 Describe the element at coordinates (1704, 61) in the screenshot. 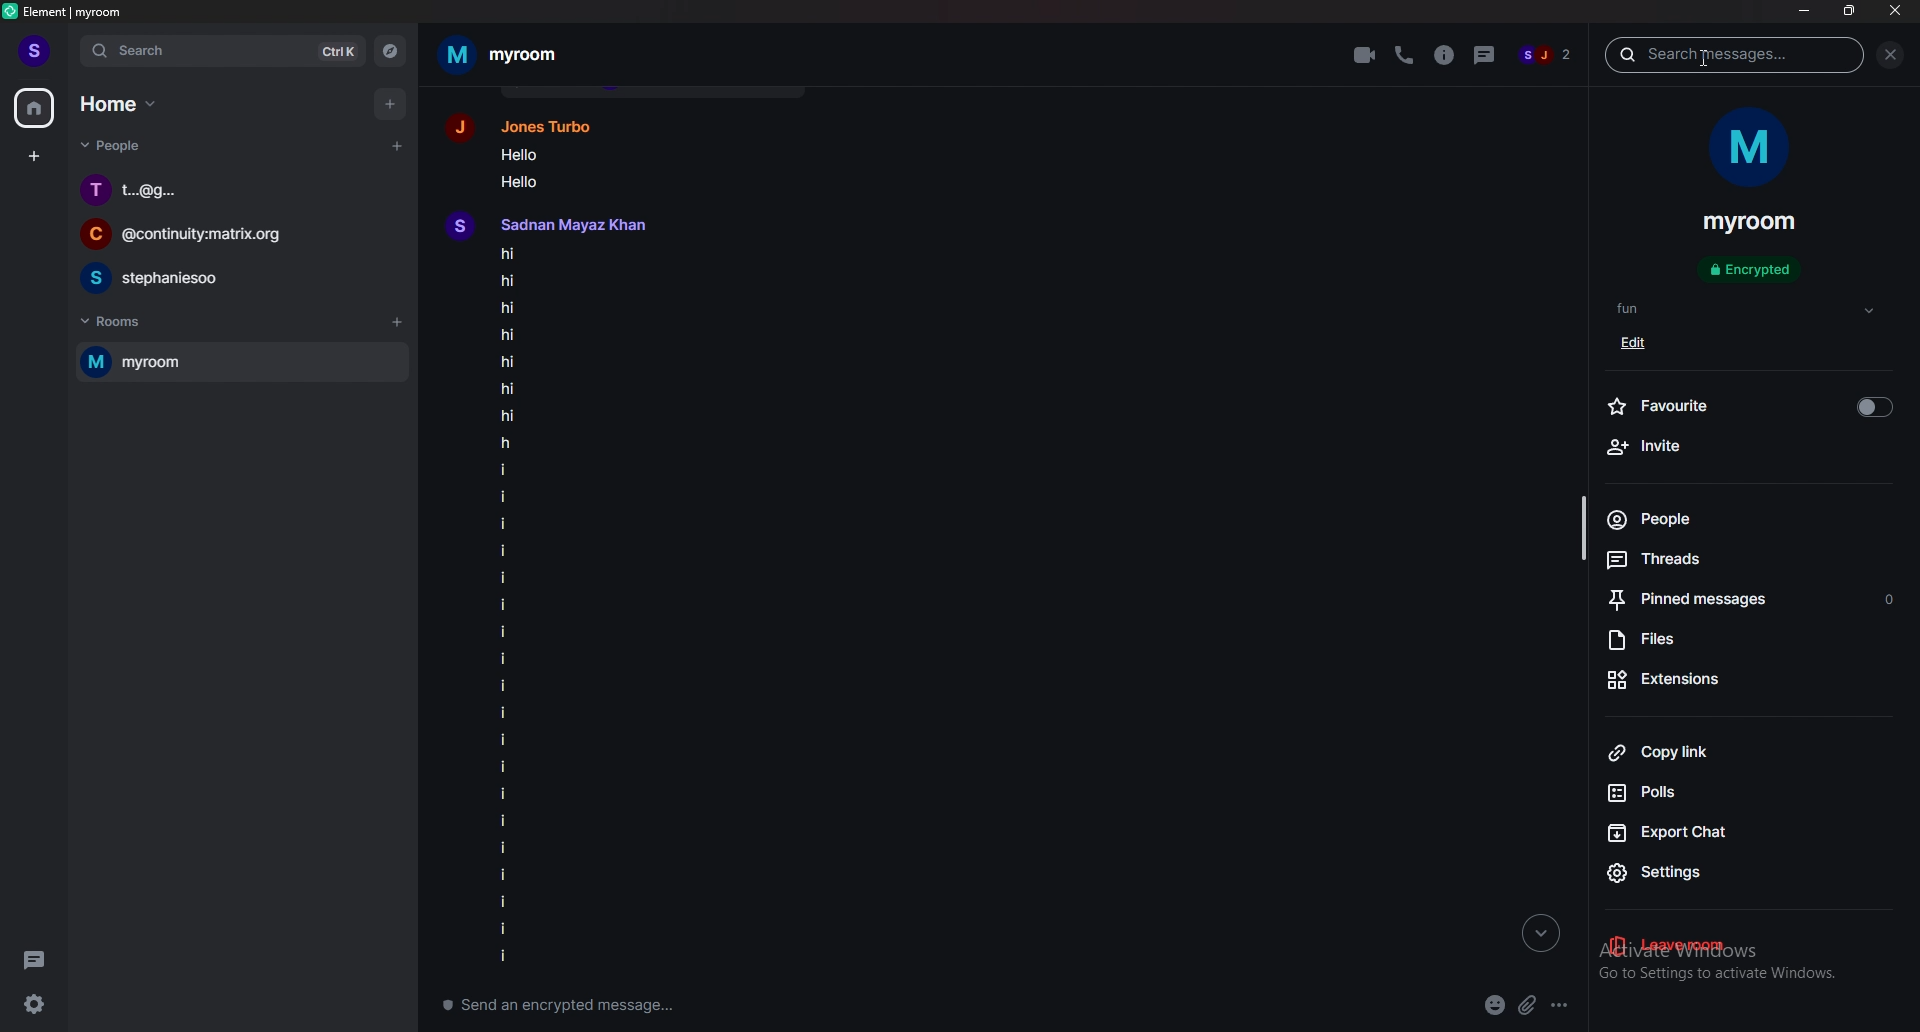

I see `cursor` at that location.